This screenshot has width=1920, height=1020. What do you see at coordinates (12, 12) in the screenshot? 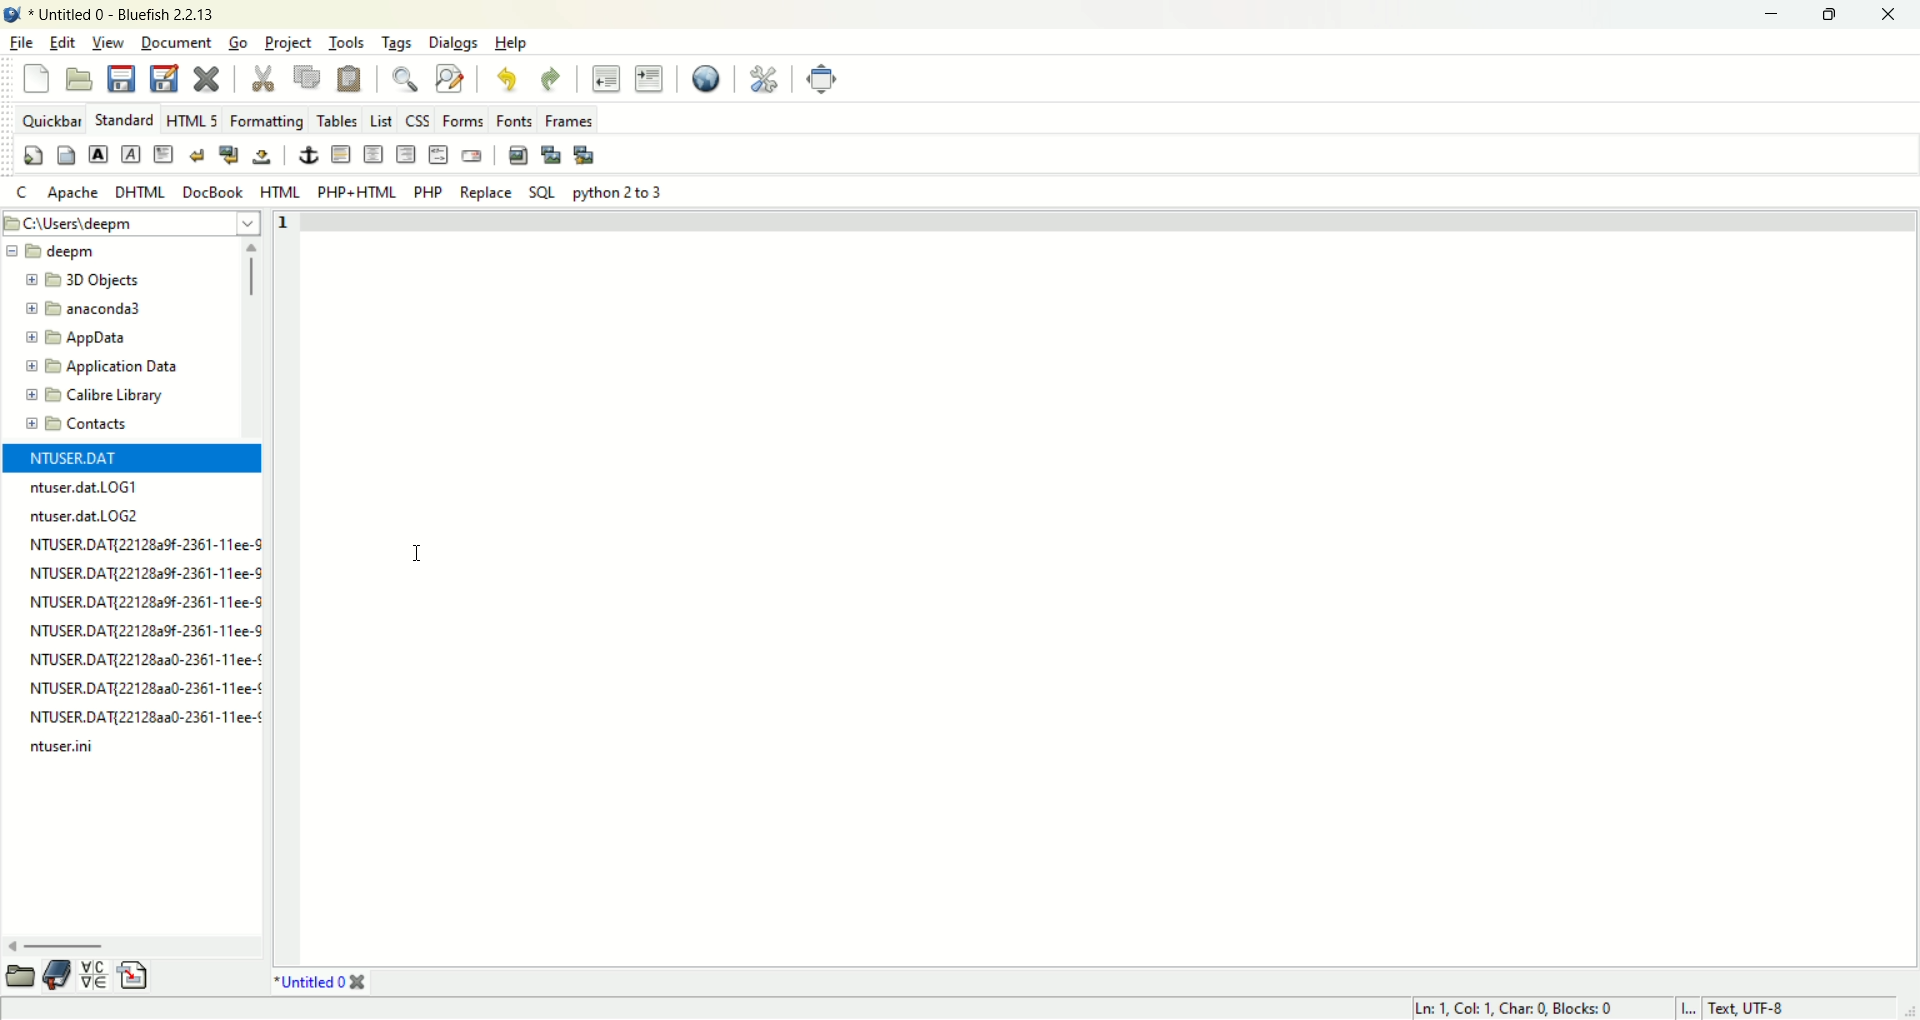
I see `application icon` at bounding box center [12, 12].